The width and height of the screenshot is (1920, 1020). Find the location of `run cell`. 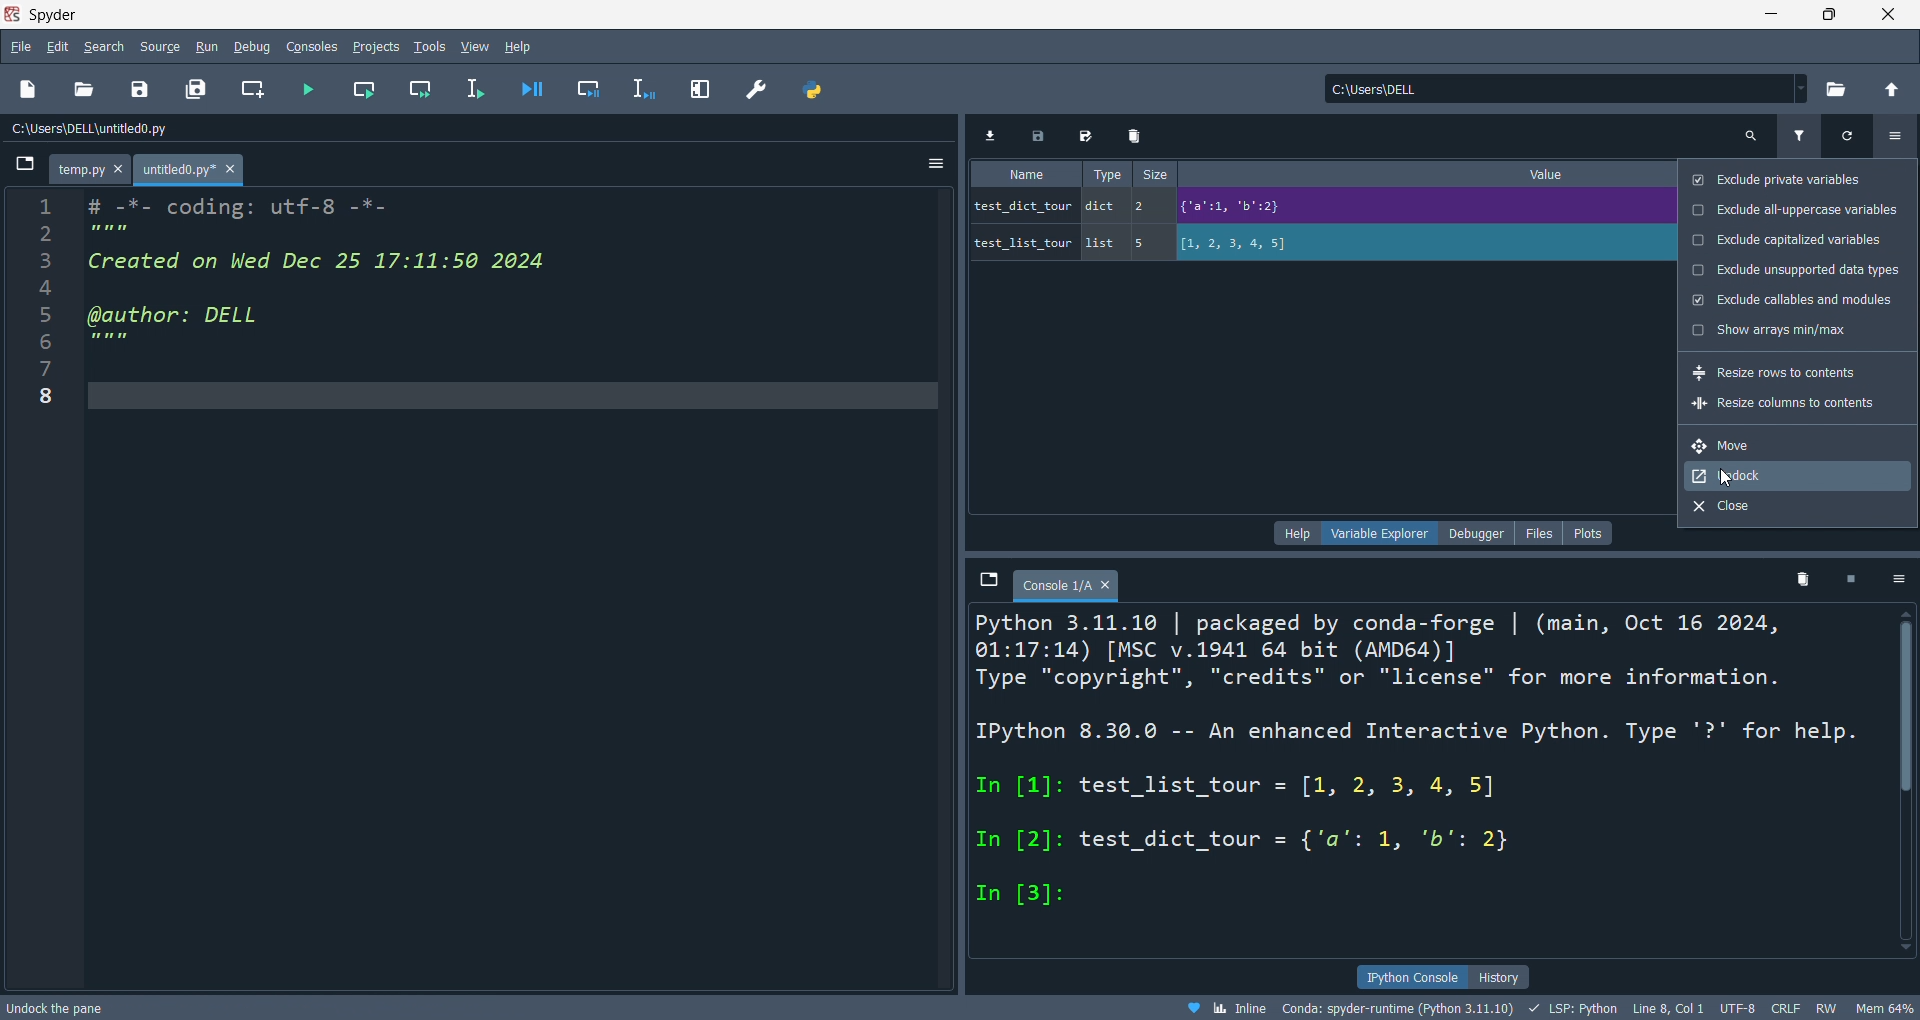

run cell is located at coordinates (365, 90).